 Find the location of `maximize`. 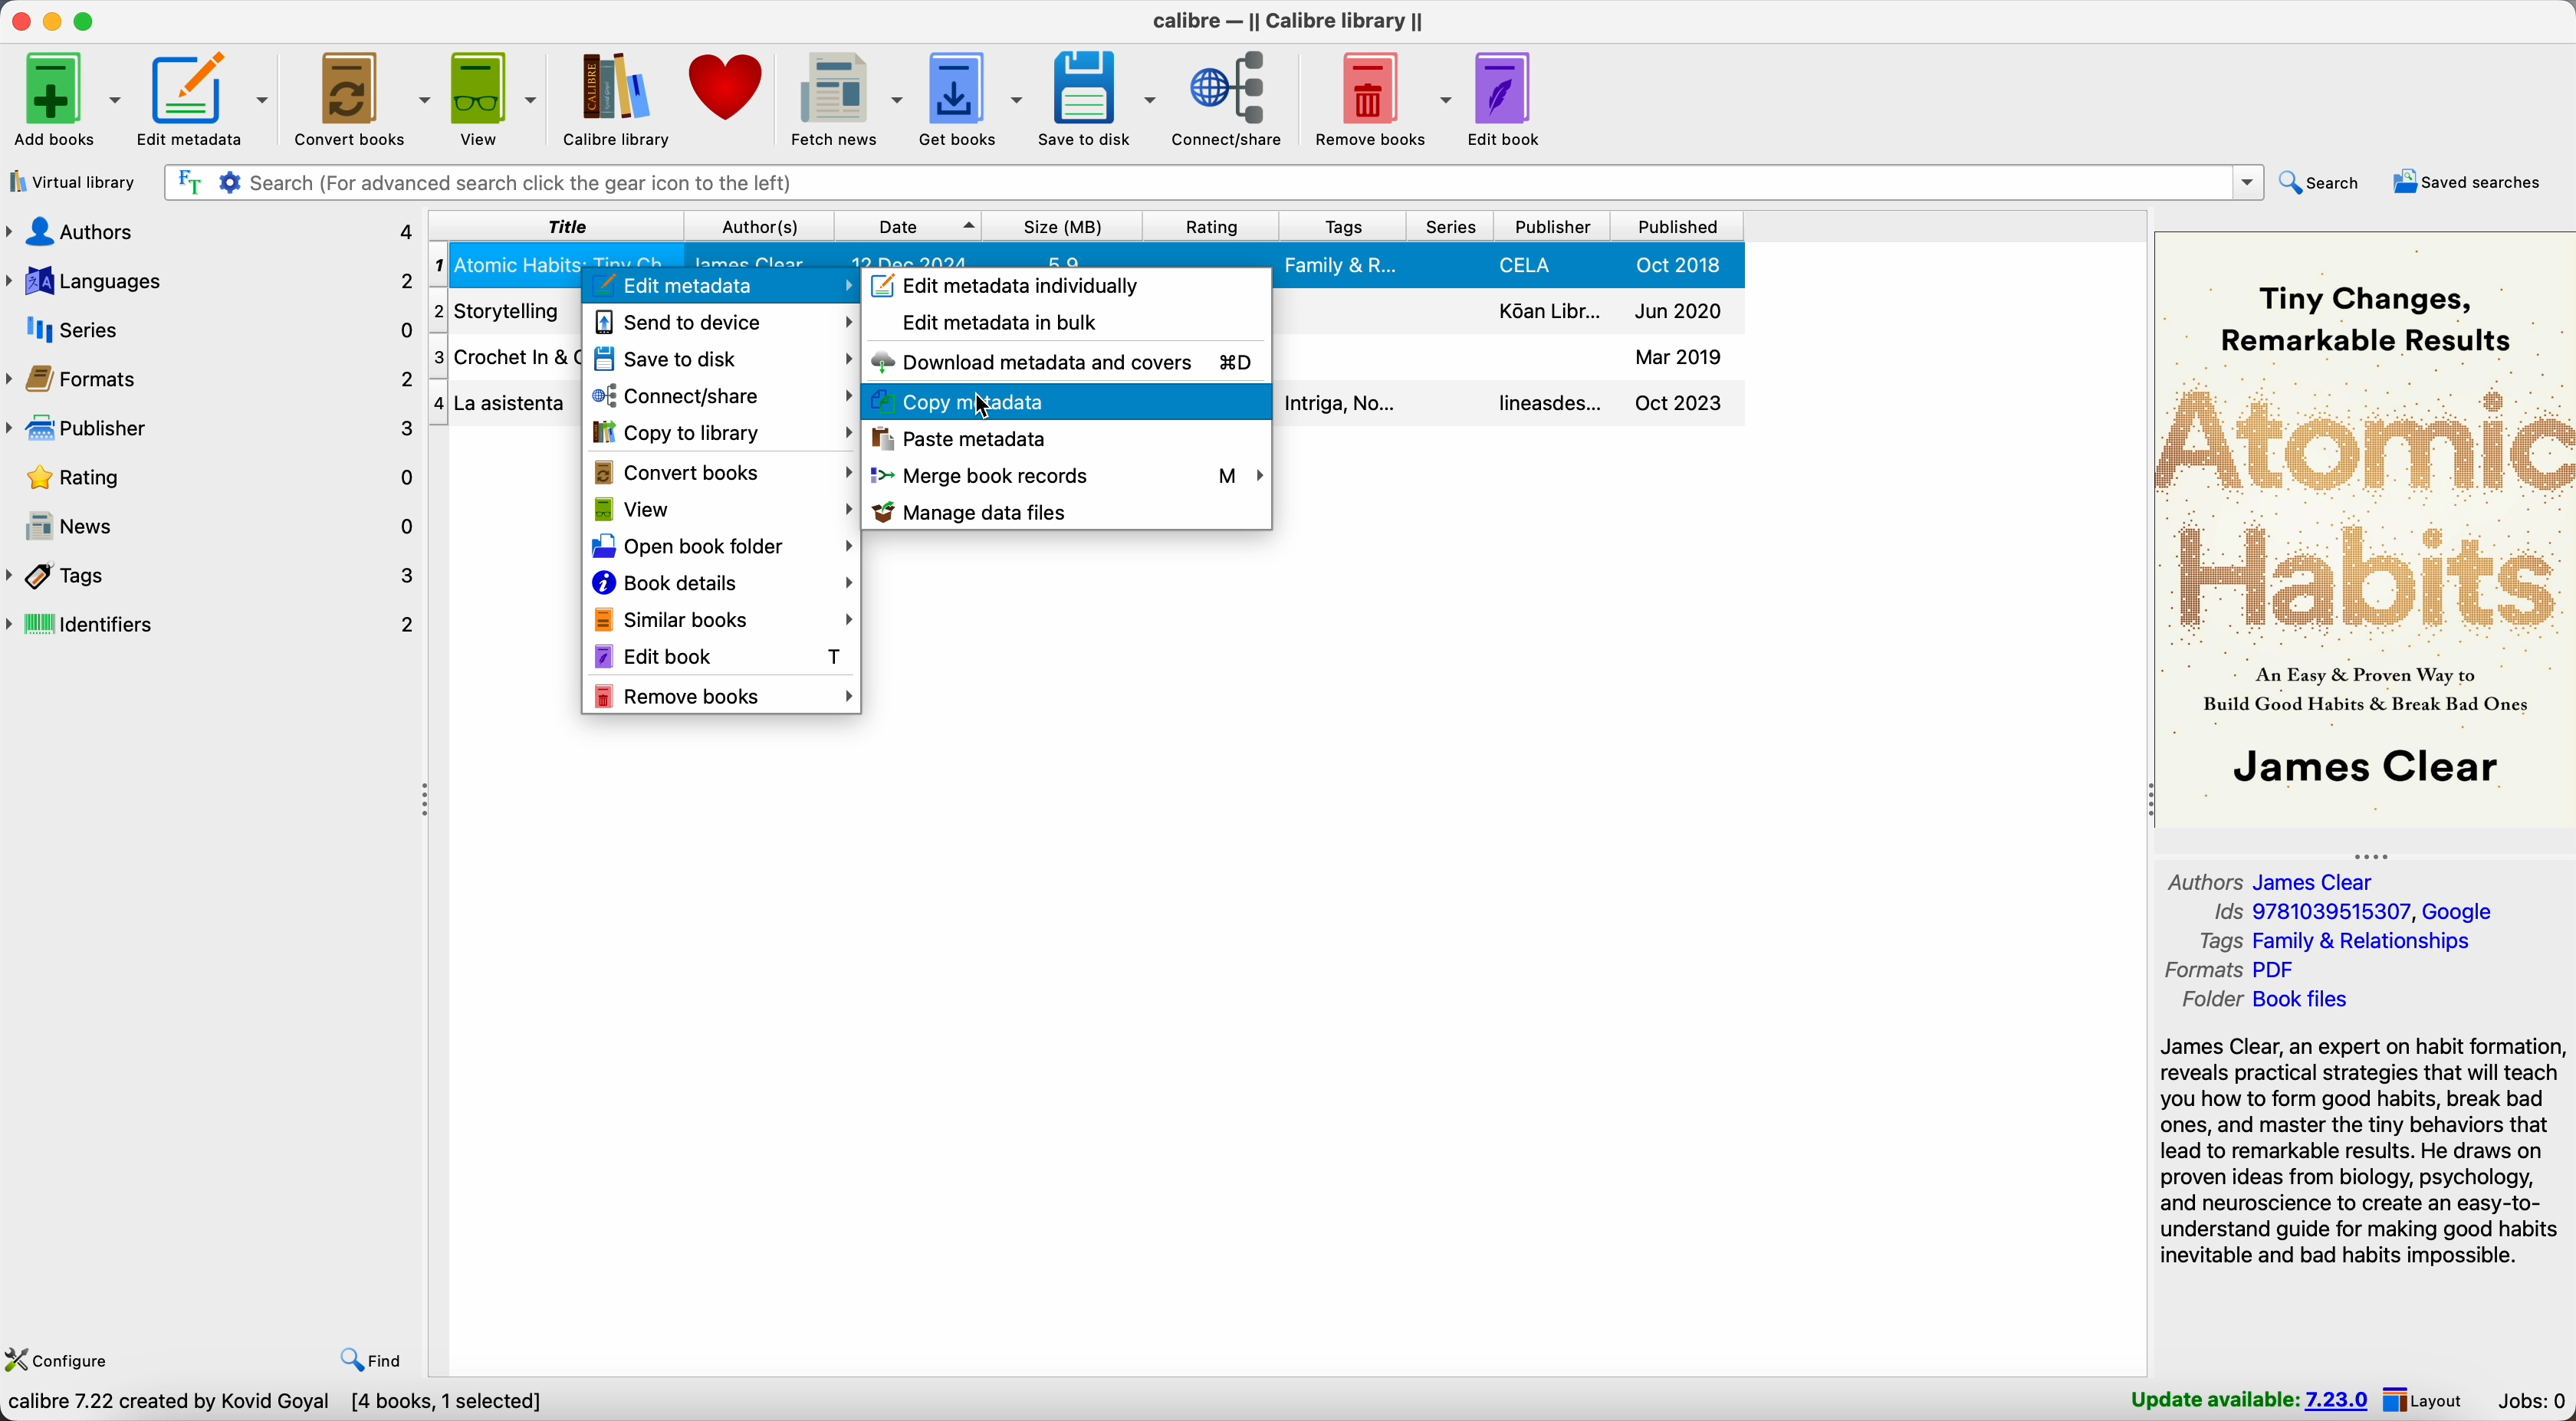

maximize is located at coordinates (88, 19).